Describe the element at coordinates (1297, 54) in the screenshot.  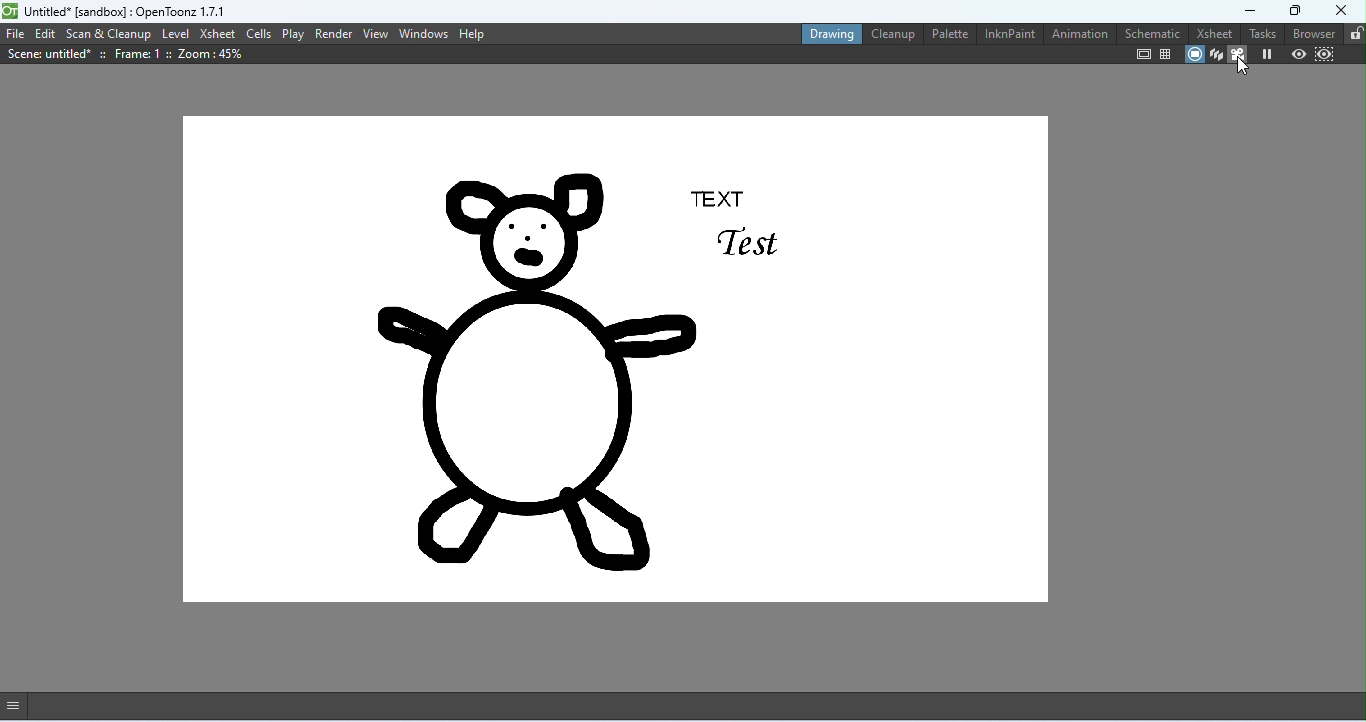
I see `preview` at that location.